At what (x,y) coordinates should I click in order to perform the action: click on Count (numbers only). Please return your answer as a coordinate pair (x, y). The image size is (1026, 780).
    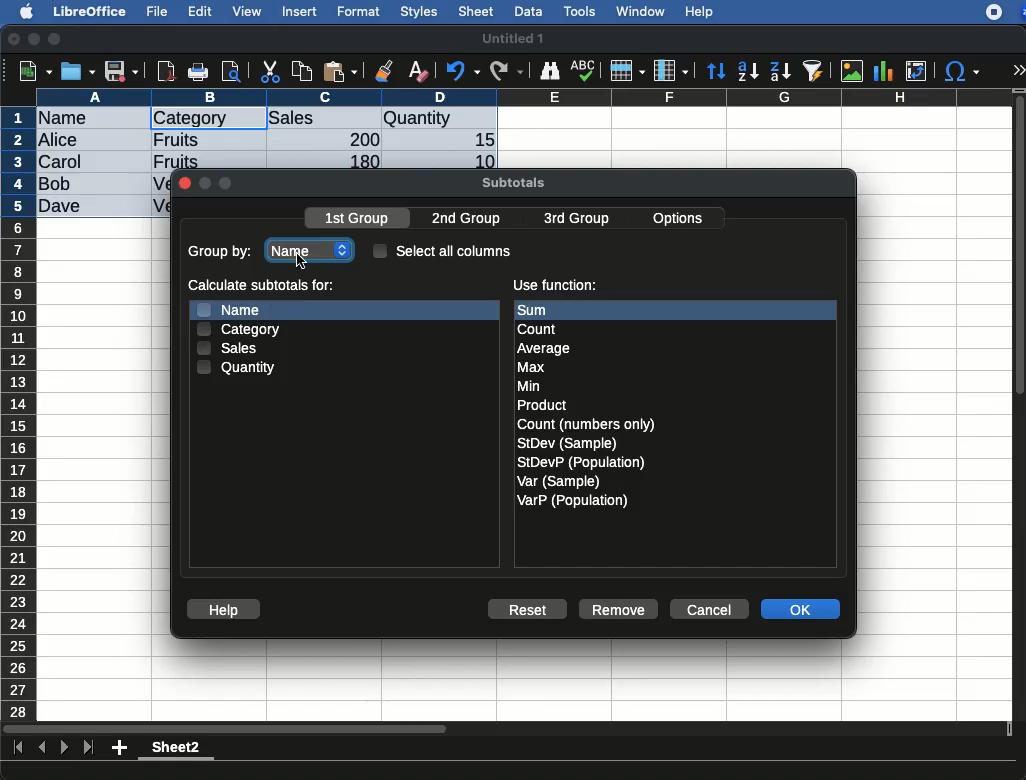
    Looking at the image, I should click on (588, 424).